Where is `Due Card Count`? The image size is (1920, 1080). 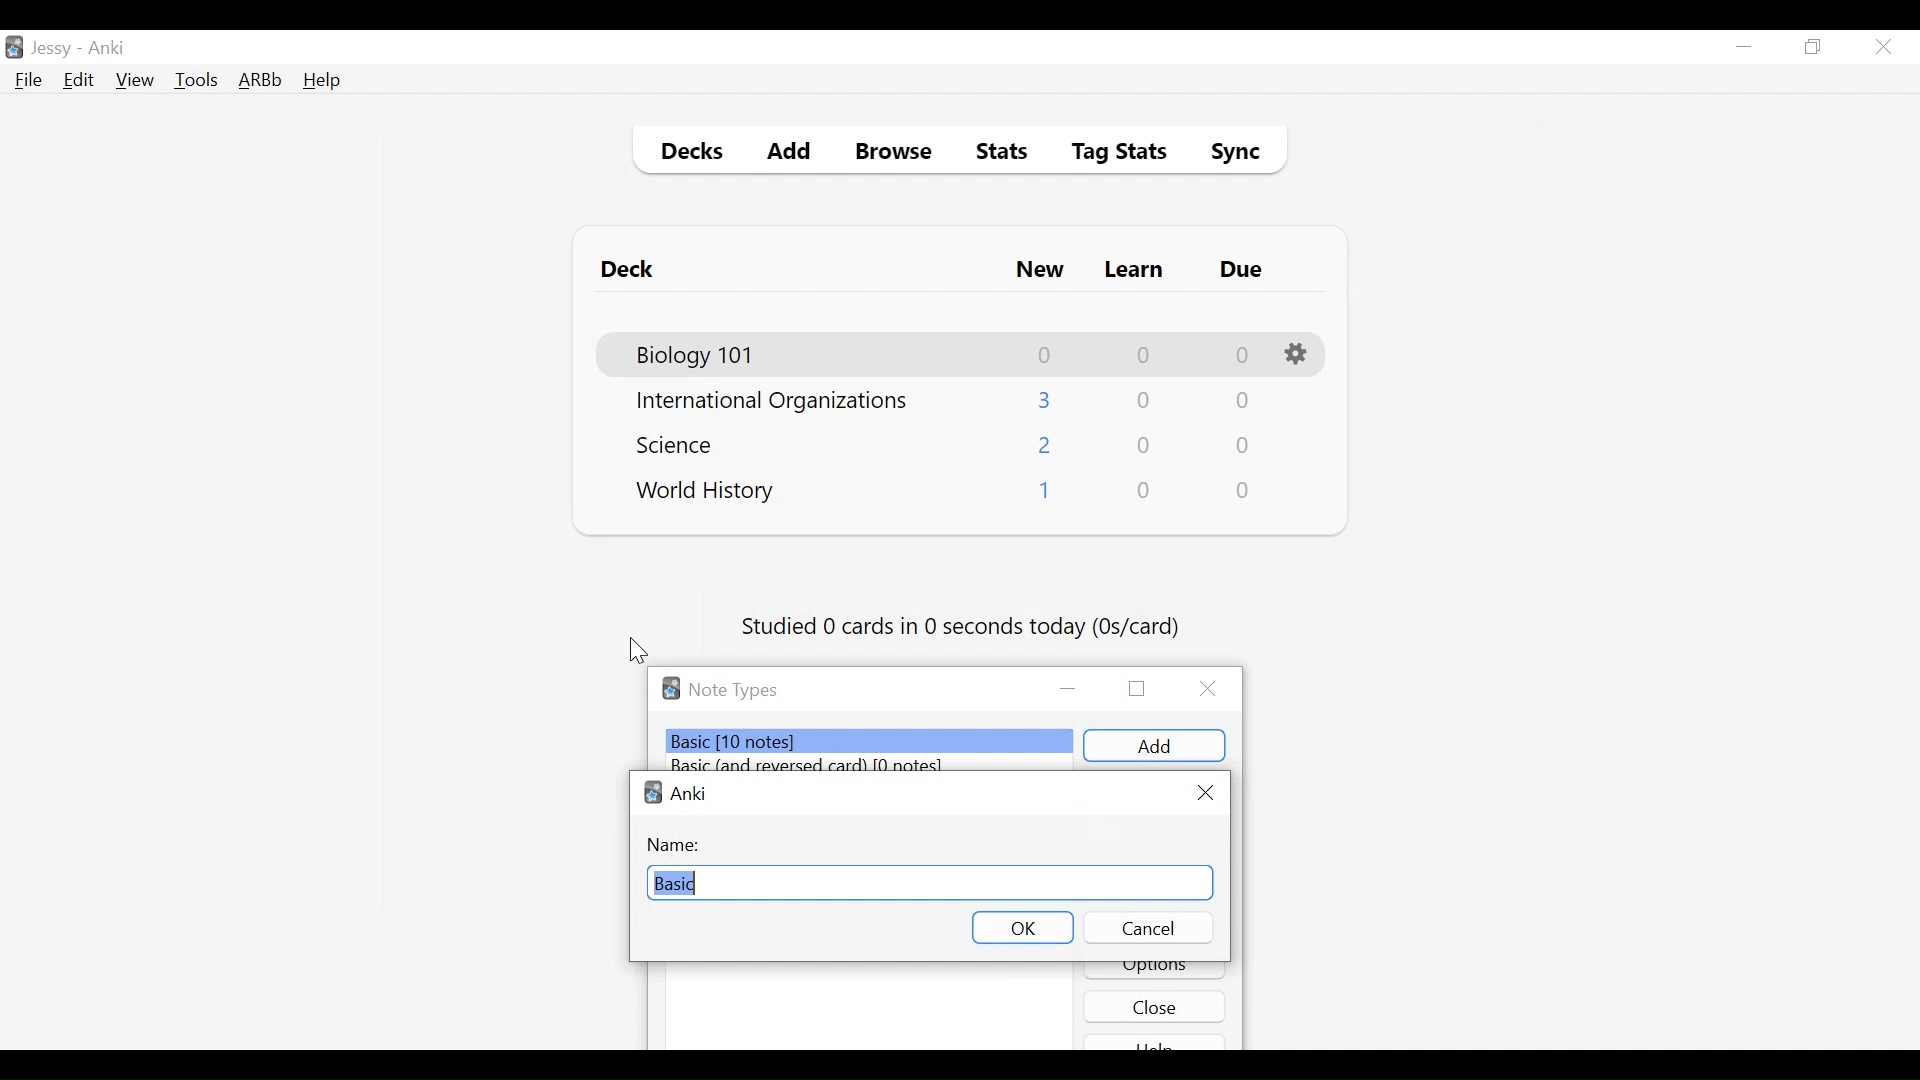
Due Card Count is located at coordinates (1243, 356).